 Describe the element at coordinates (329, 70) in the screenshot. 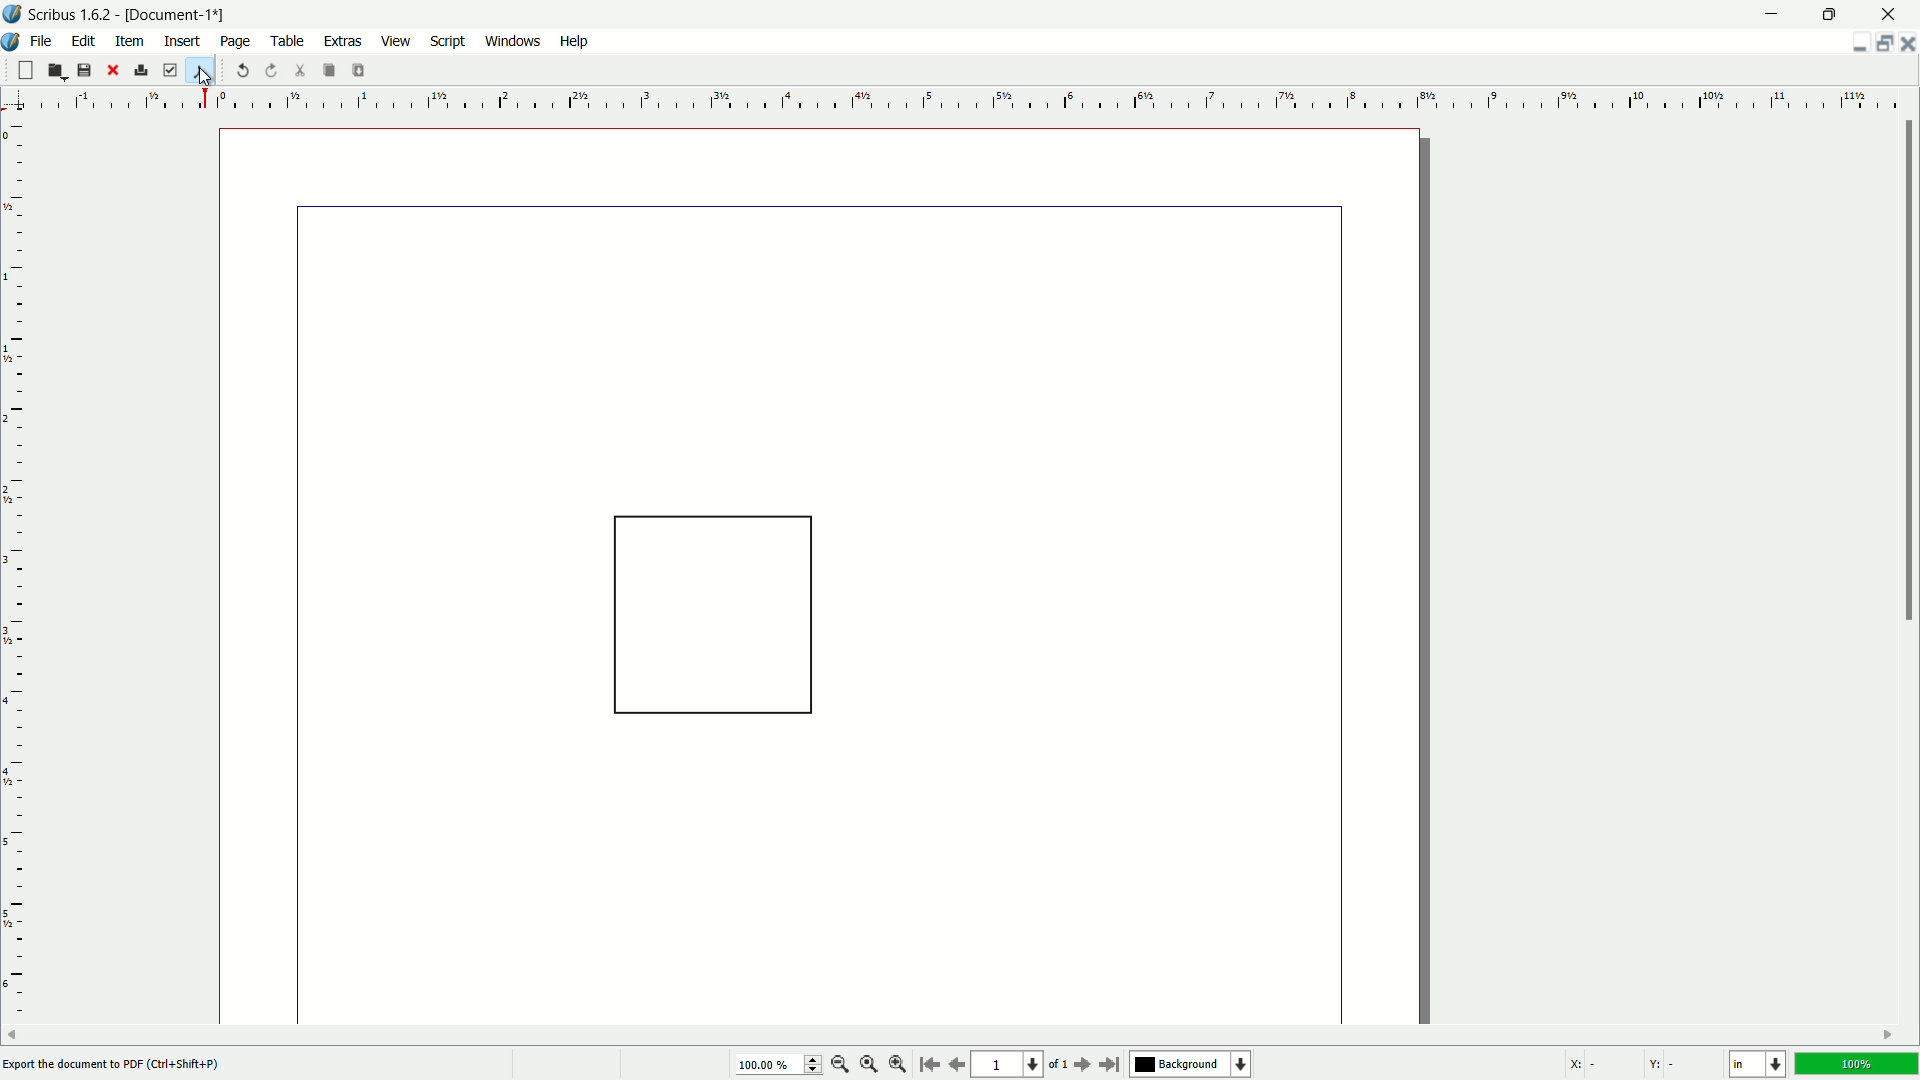

I see `copy` at that location.